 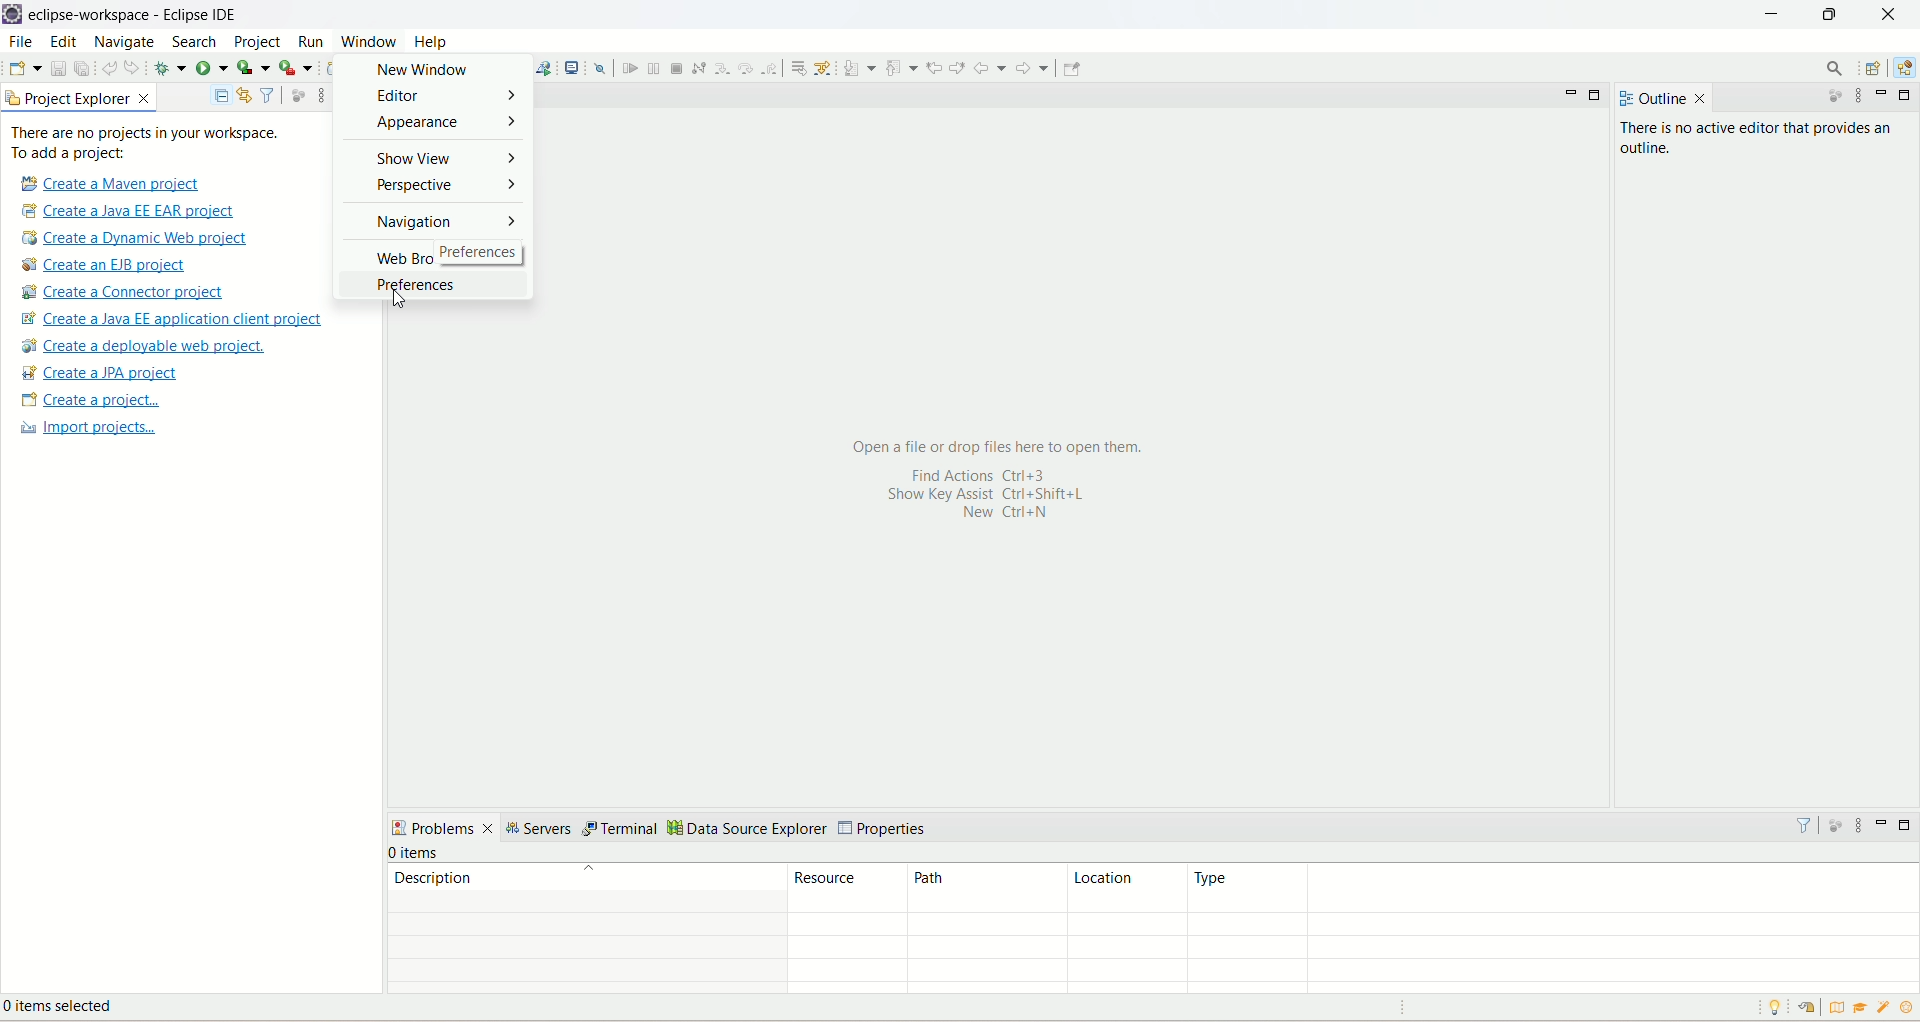 I want to click on step over, so click(x=744, y=68).